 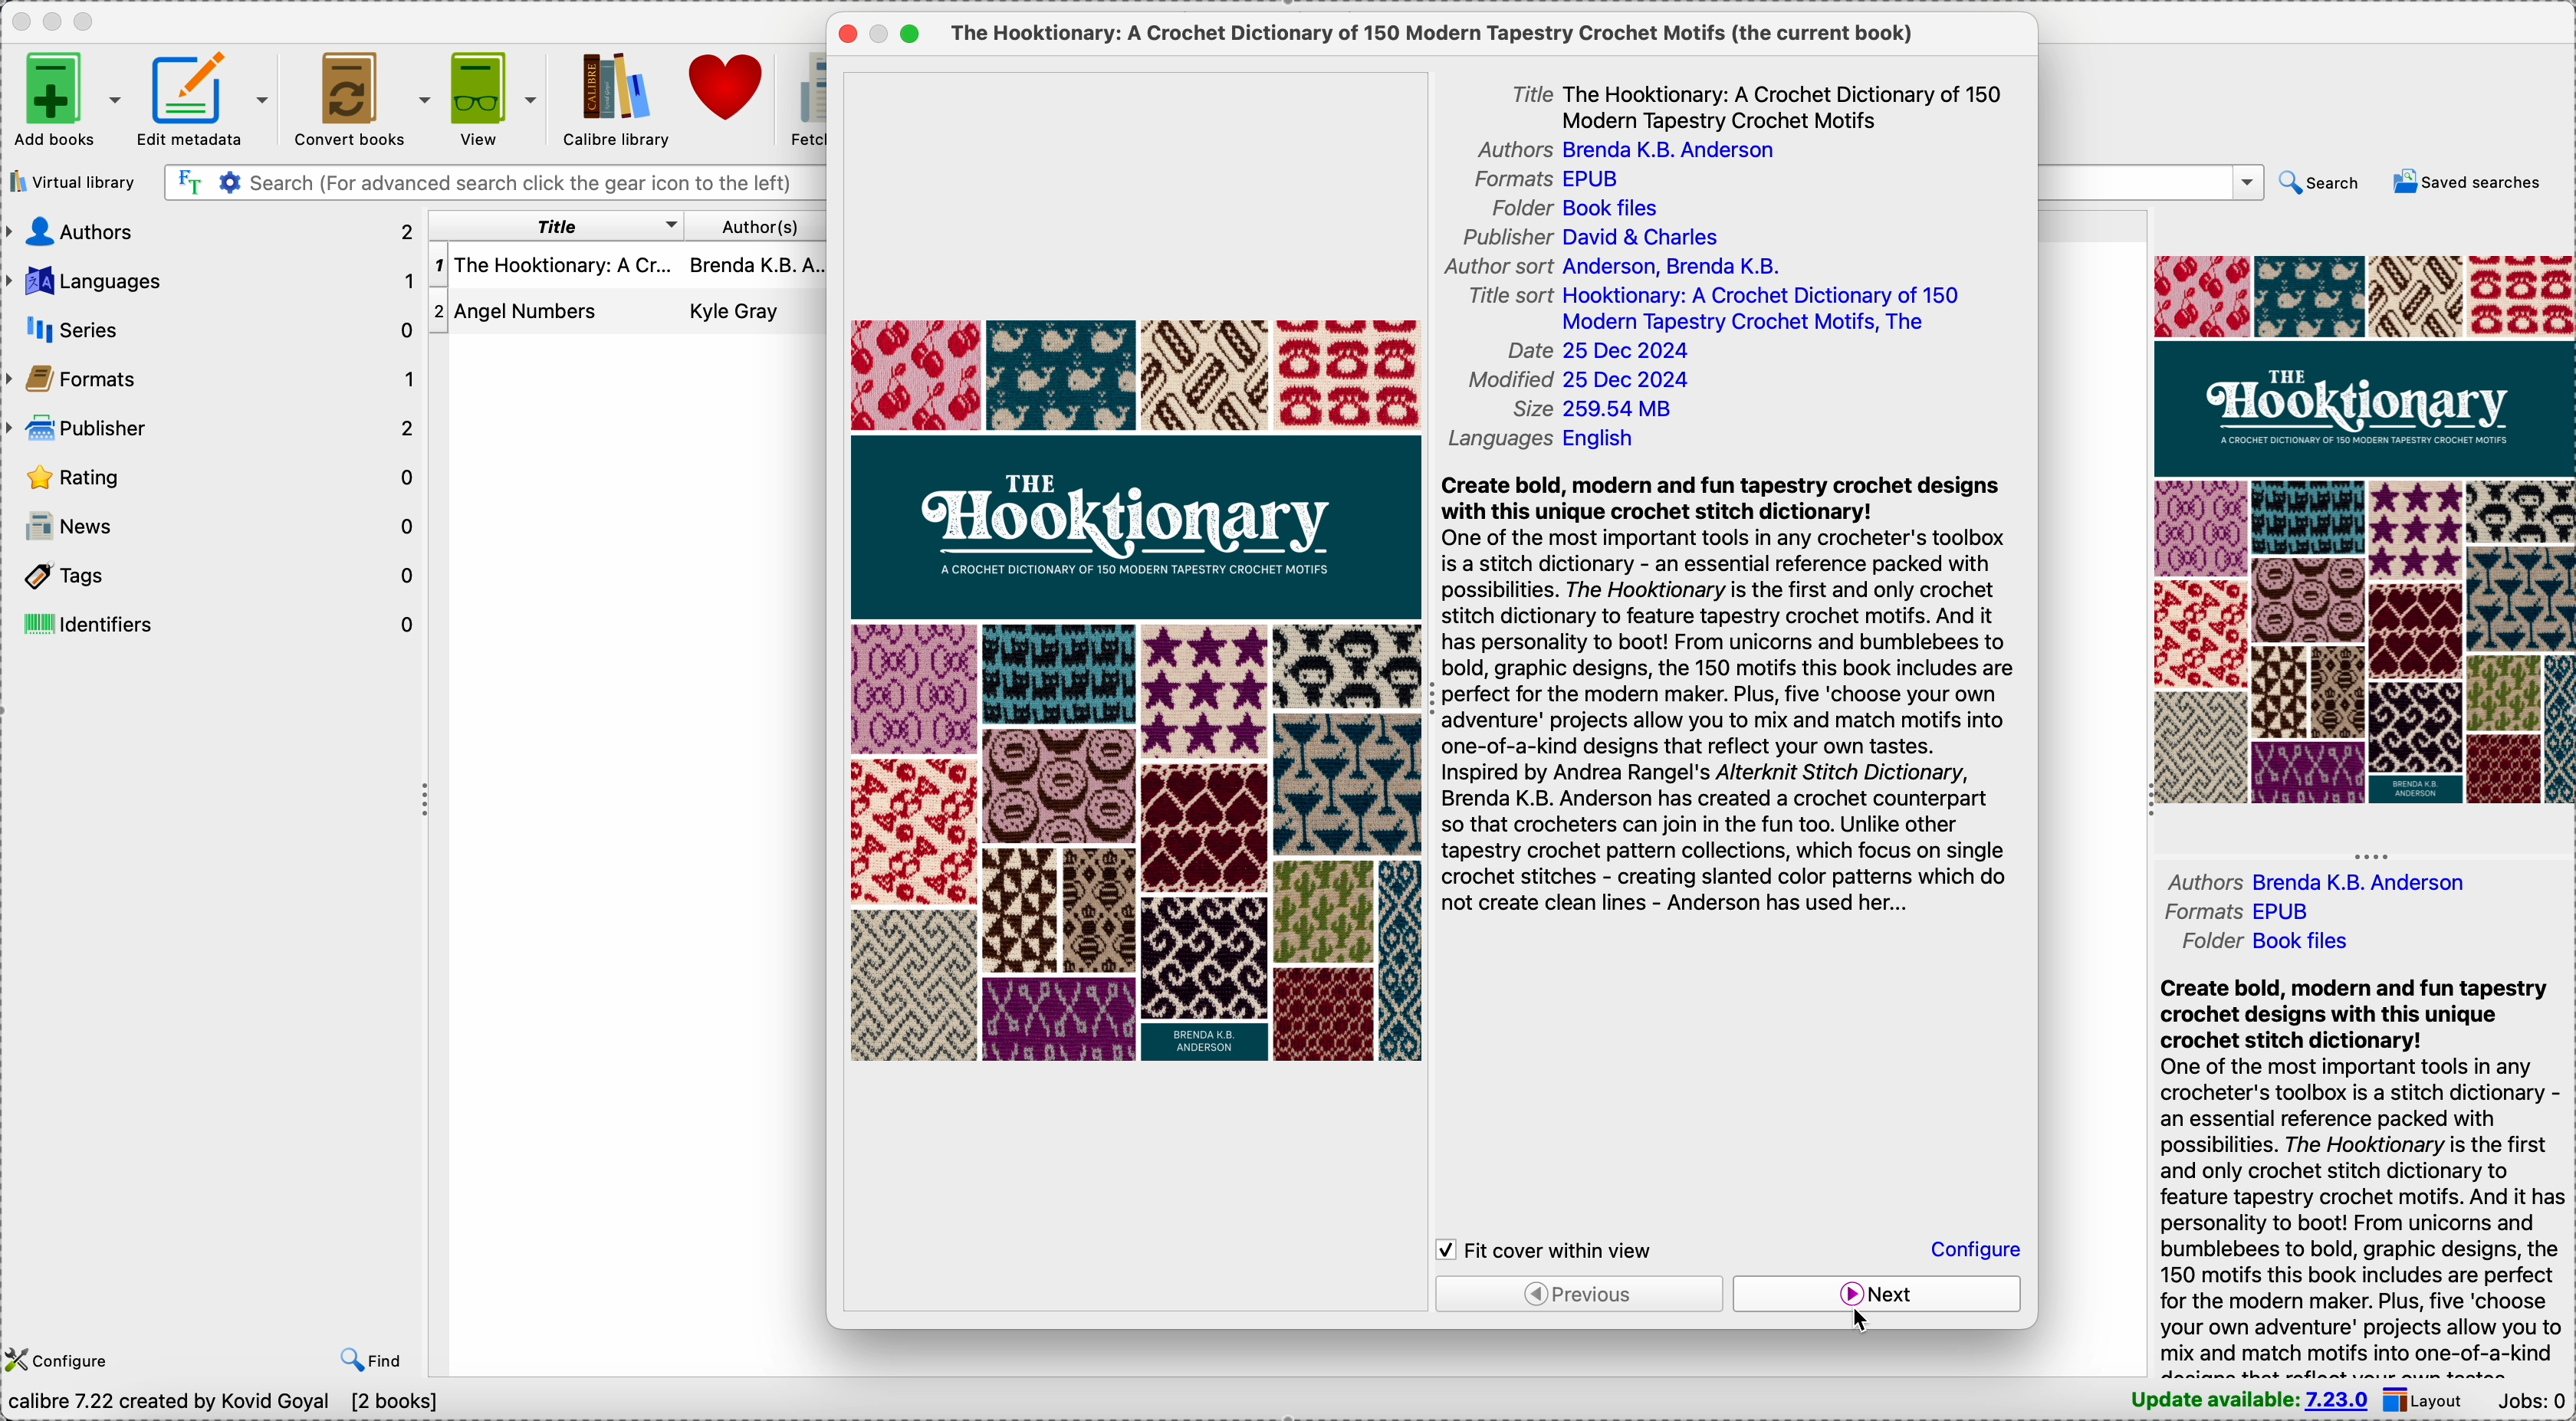 What do you see at coordinates (1974, 1248) in the screenshot?
I see `configure` at bounding box center [1974, 1248].